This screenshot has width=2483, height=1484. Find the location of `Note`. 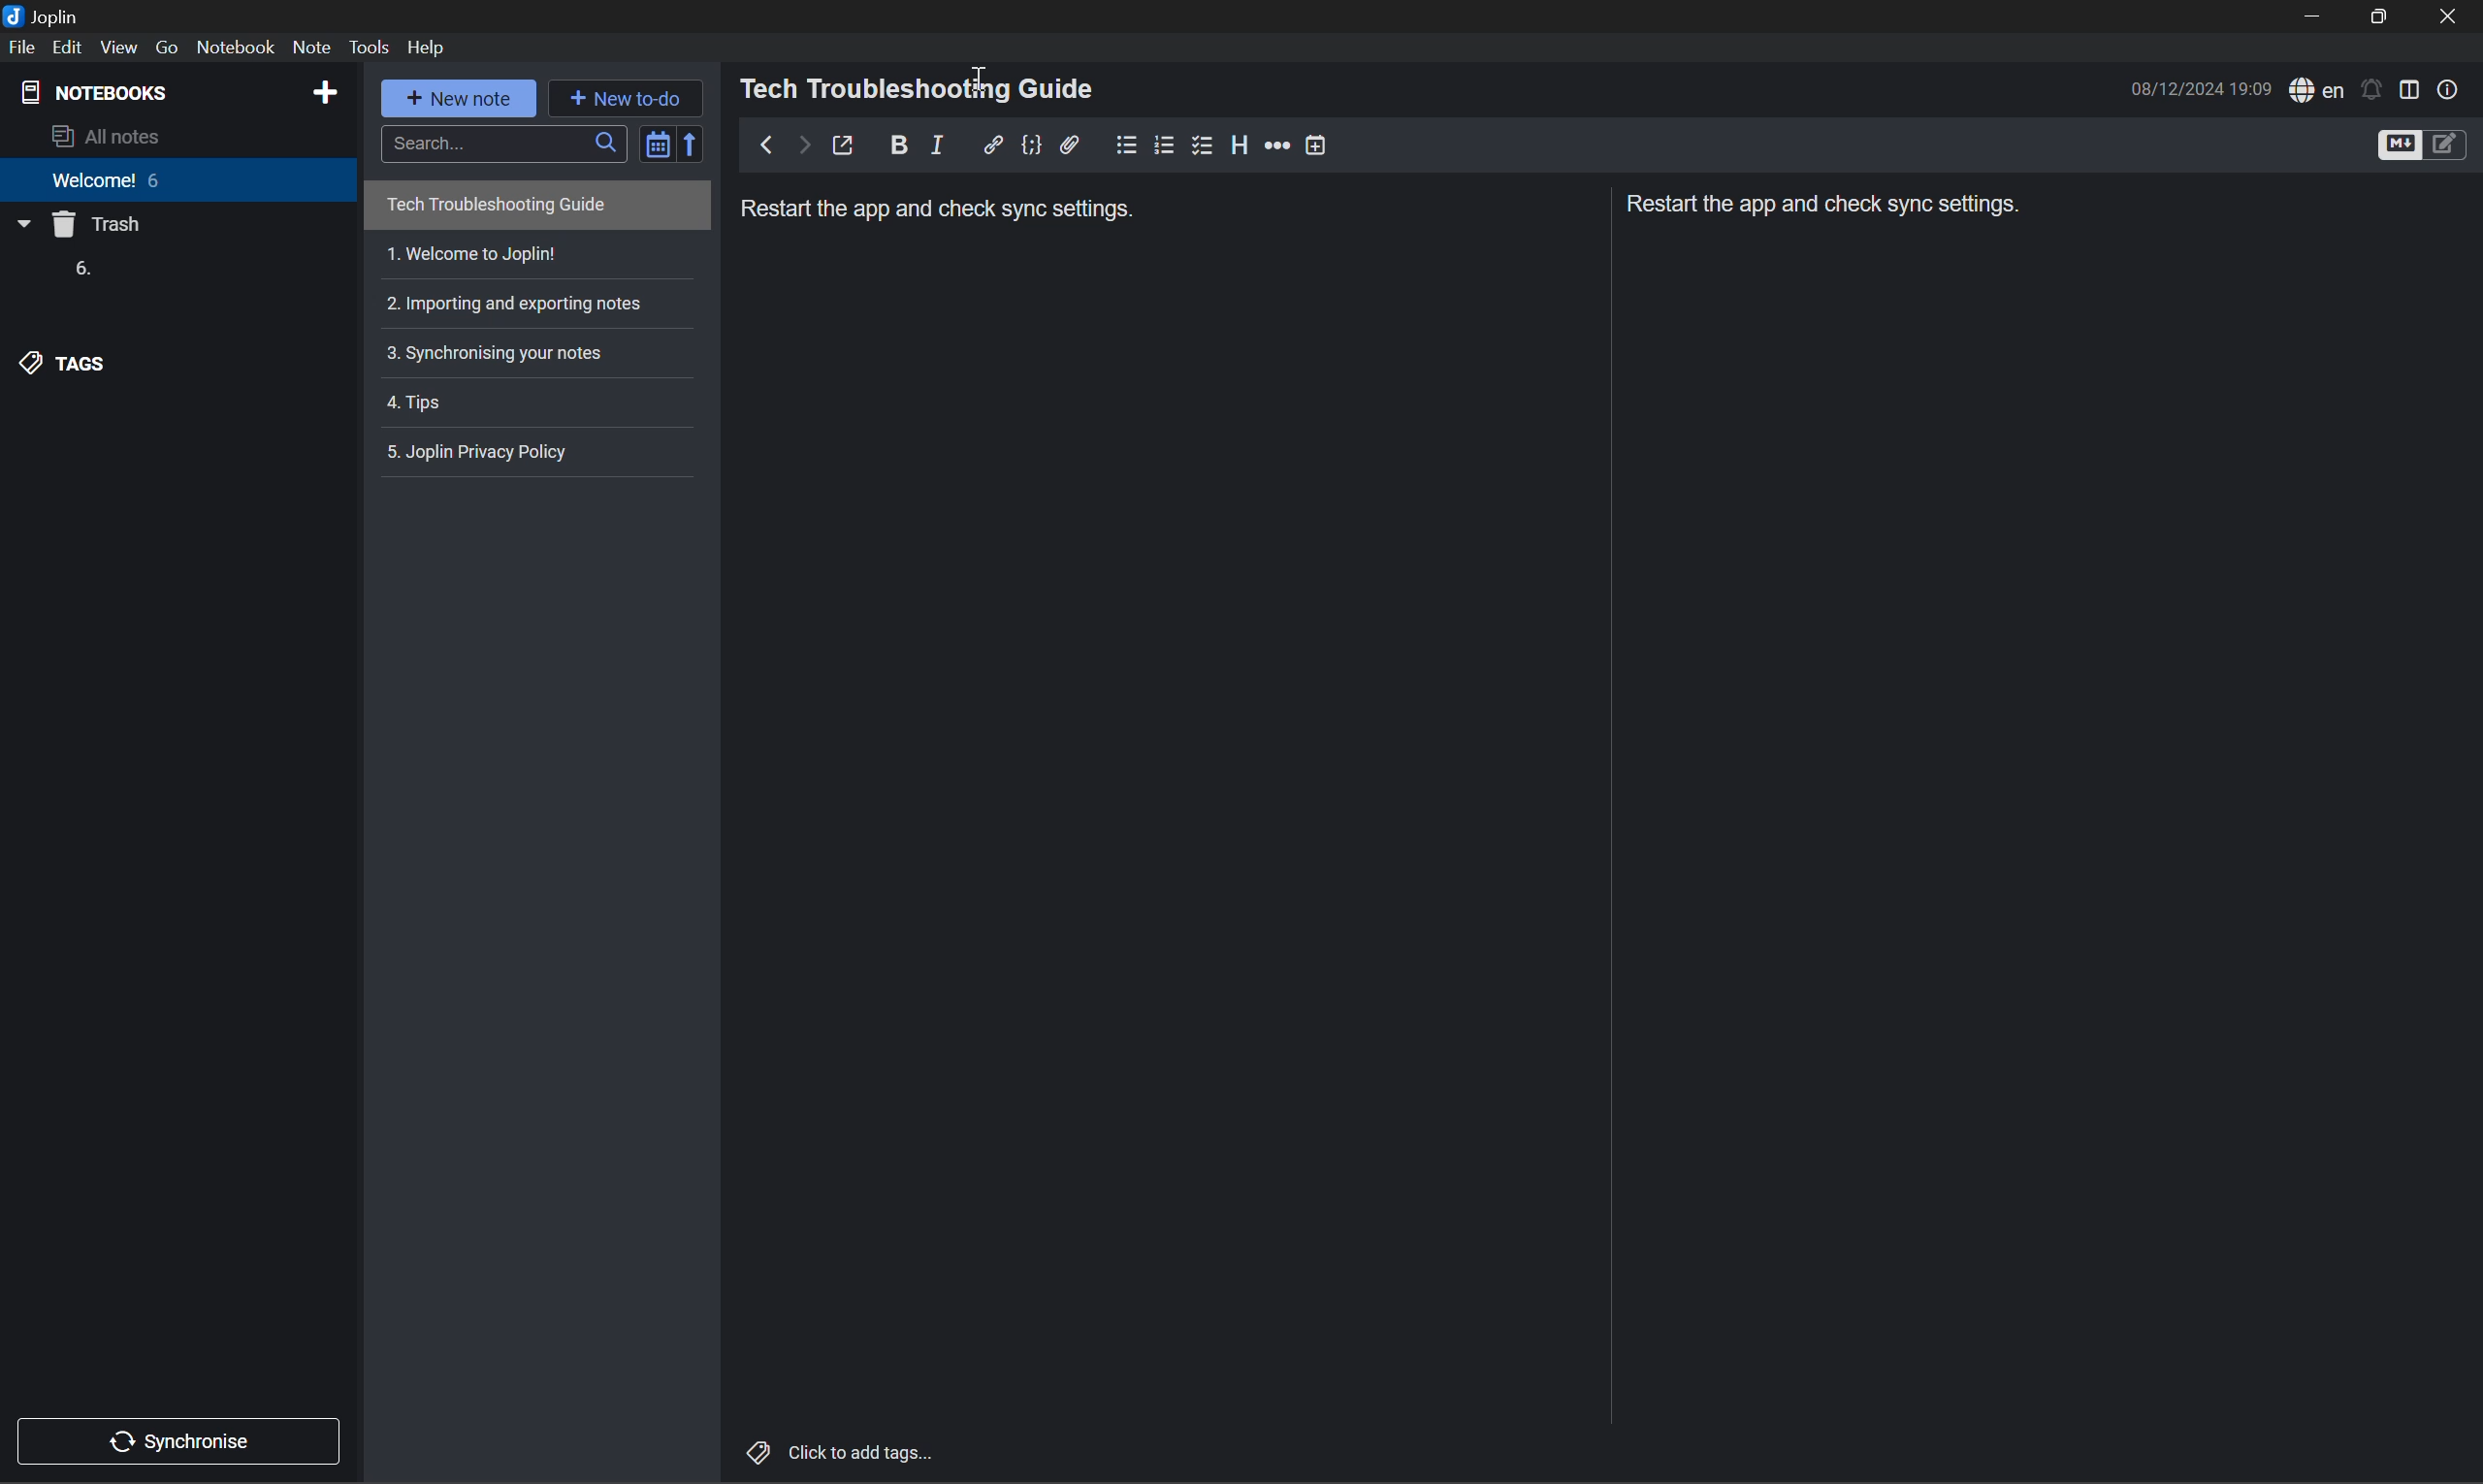

Note is located at coordinates (311, 47).